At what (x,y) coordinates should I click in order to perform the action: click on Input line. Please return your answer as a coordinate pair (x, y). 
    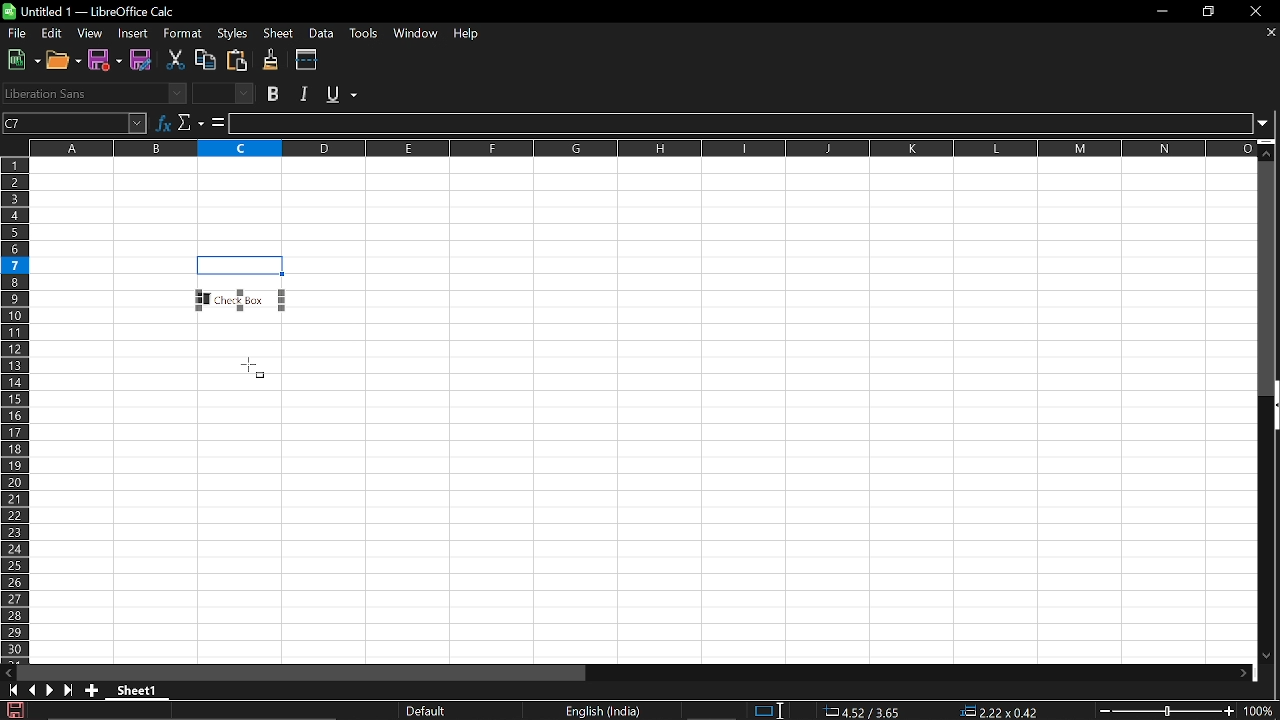
    Looking at the image, I should click on (741, 124).